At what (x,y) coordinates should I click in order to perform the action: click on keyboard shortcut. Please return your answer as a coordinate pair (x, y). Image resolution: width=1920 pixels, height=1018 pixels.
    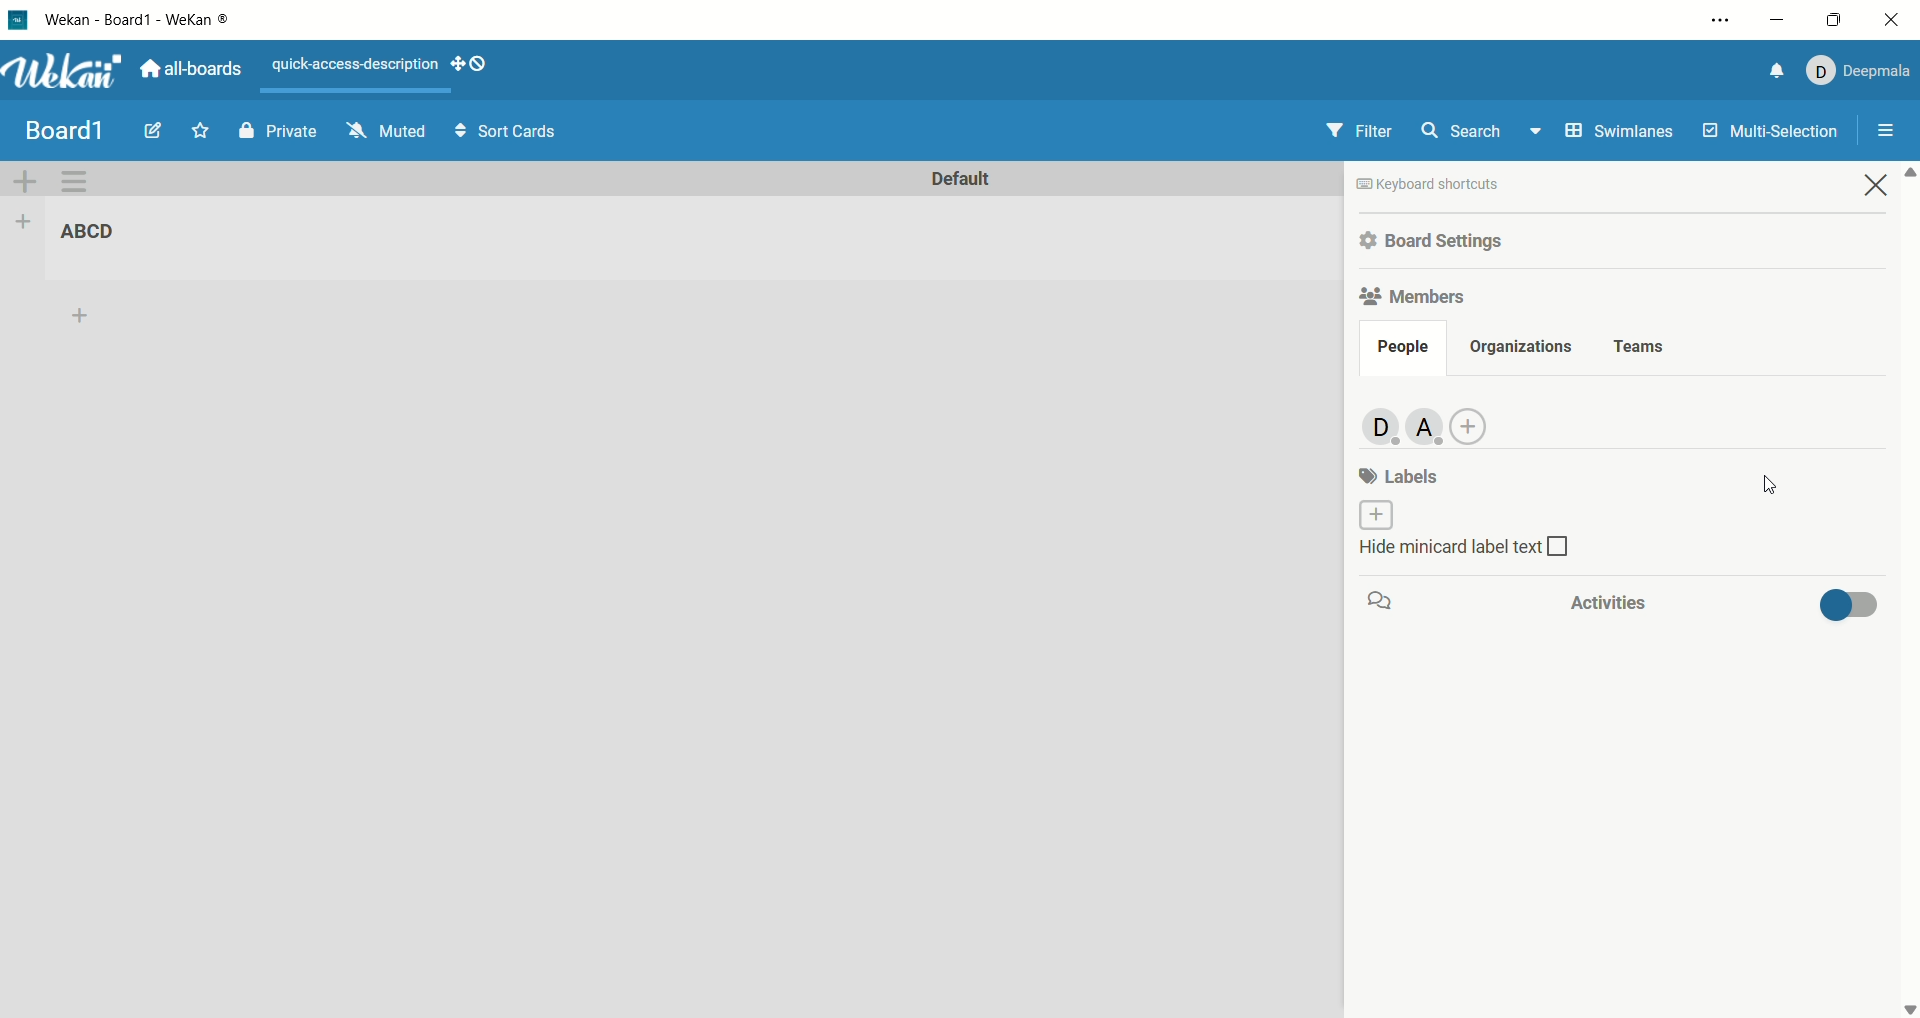
    Looking at the image, I should click on (1429, 187).